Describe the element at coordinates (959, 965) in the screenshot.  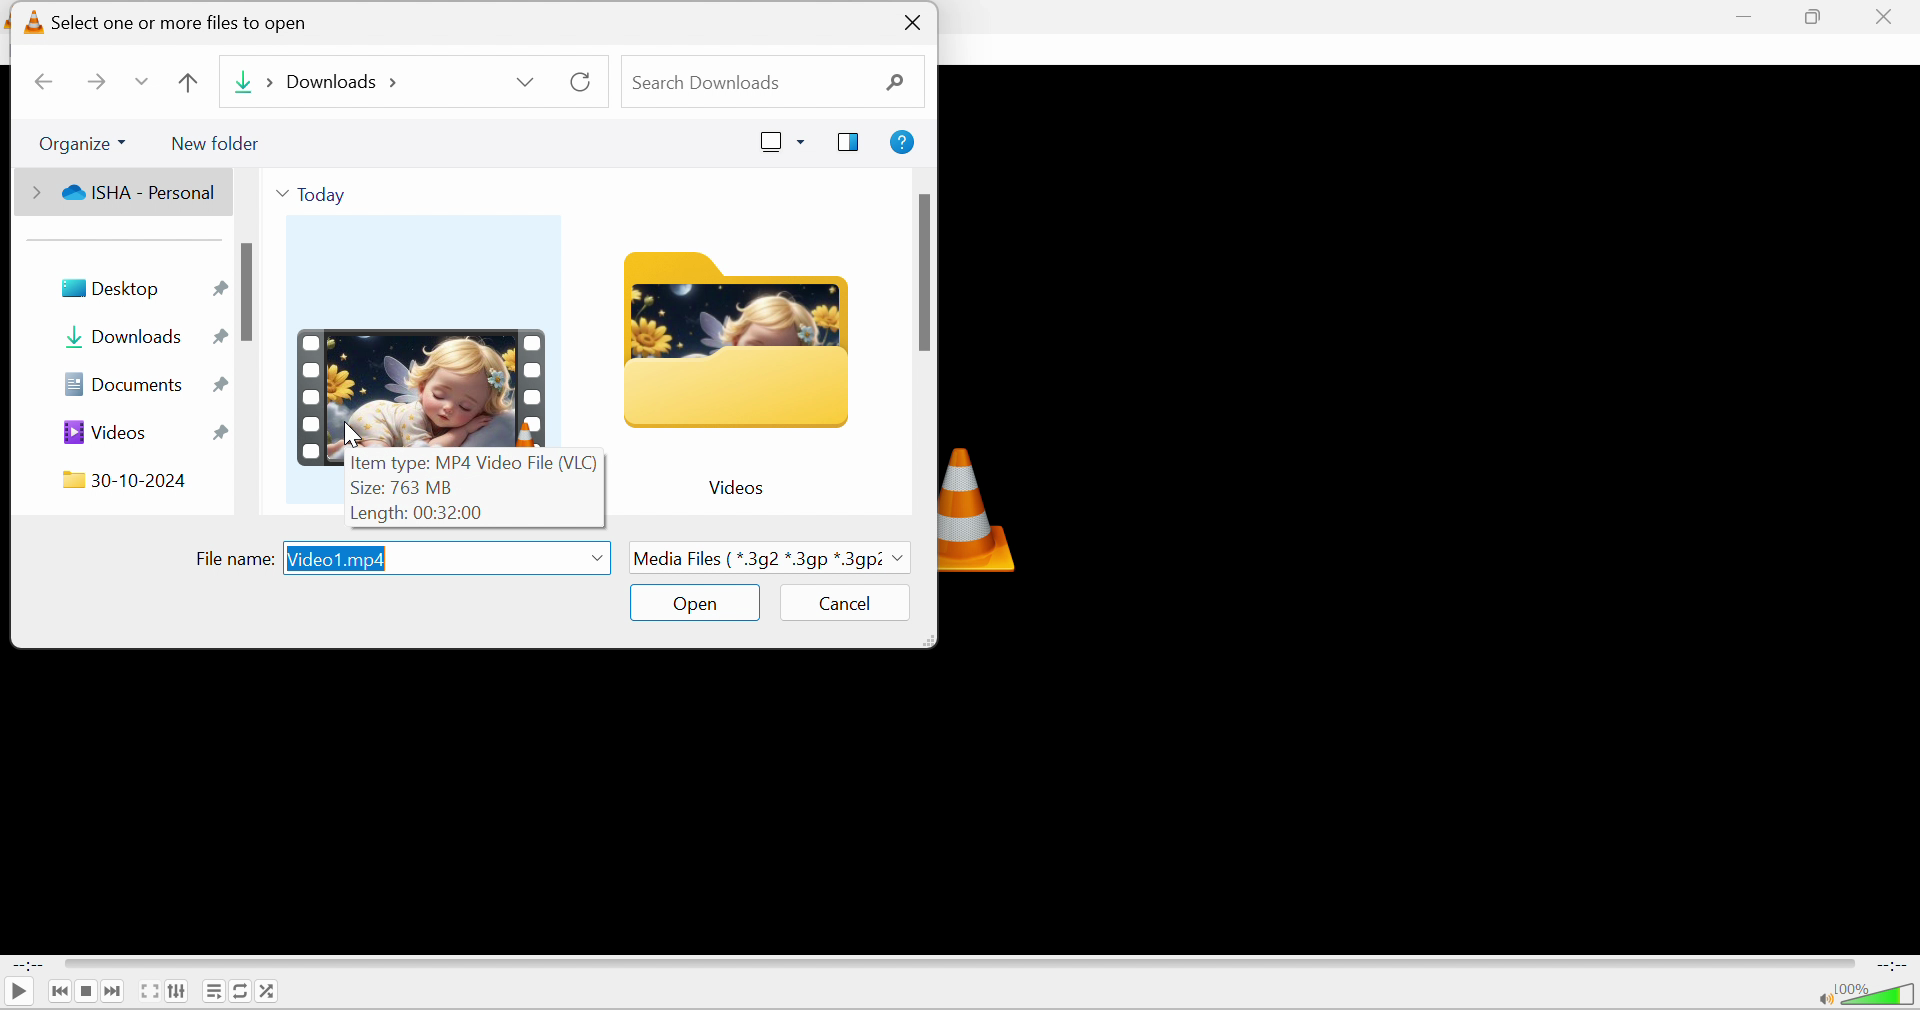
I see `Progress bar` at that location.